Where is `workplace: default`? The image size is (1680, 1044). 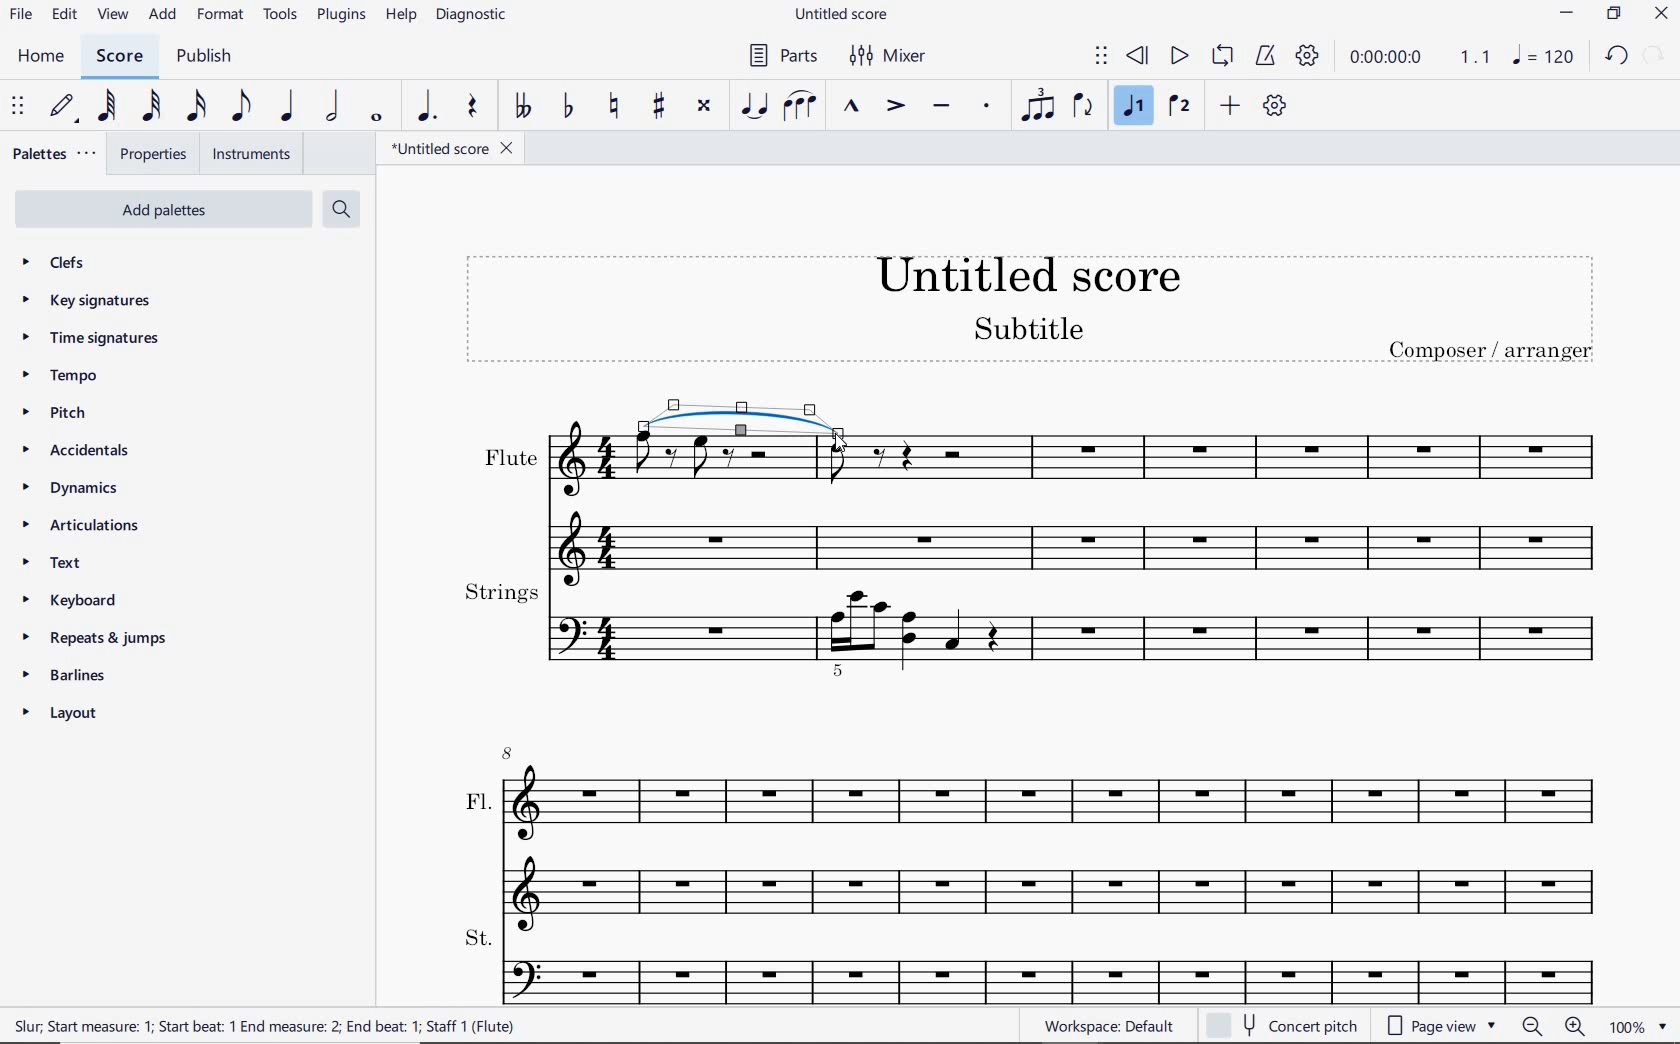 workplace: default is located at coordinates (1113, 1028).